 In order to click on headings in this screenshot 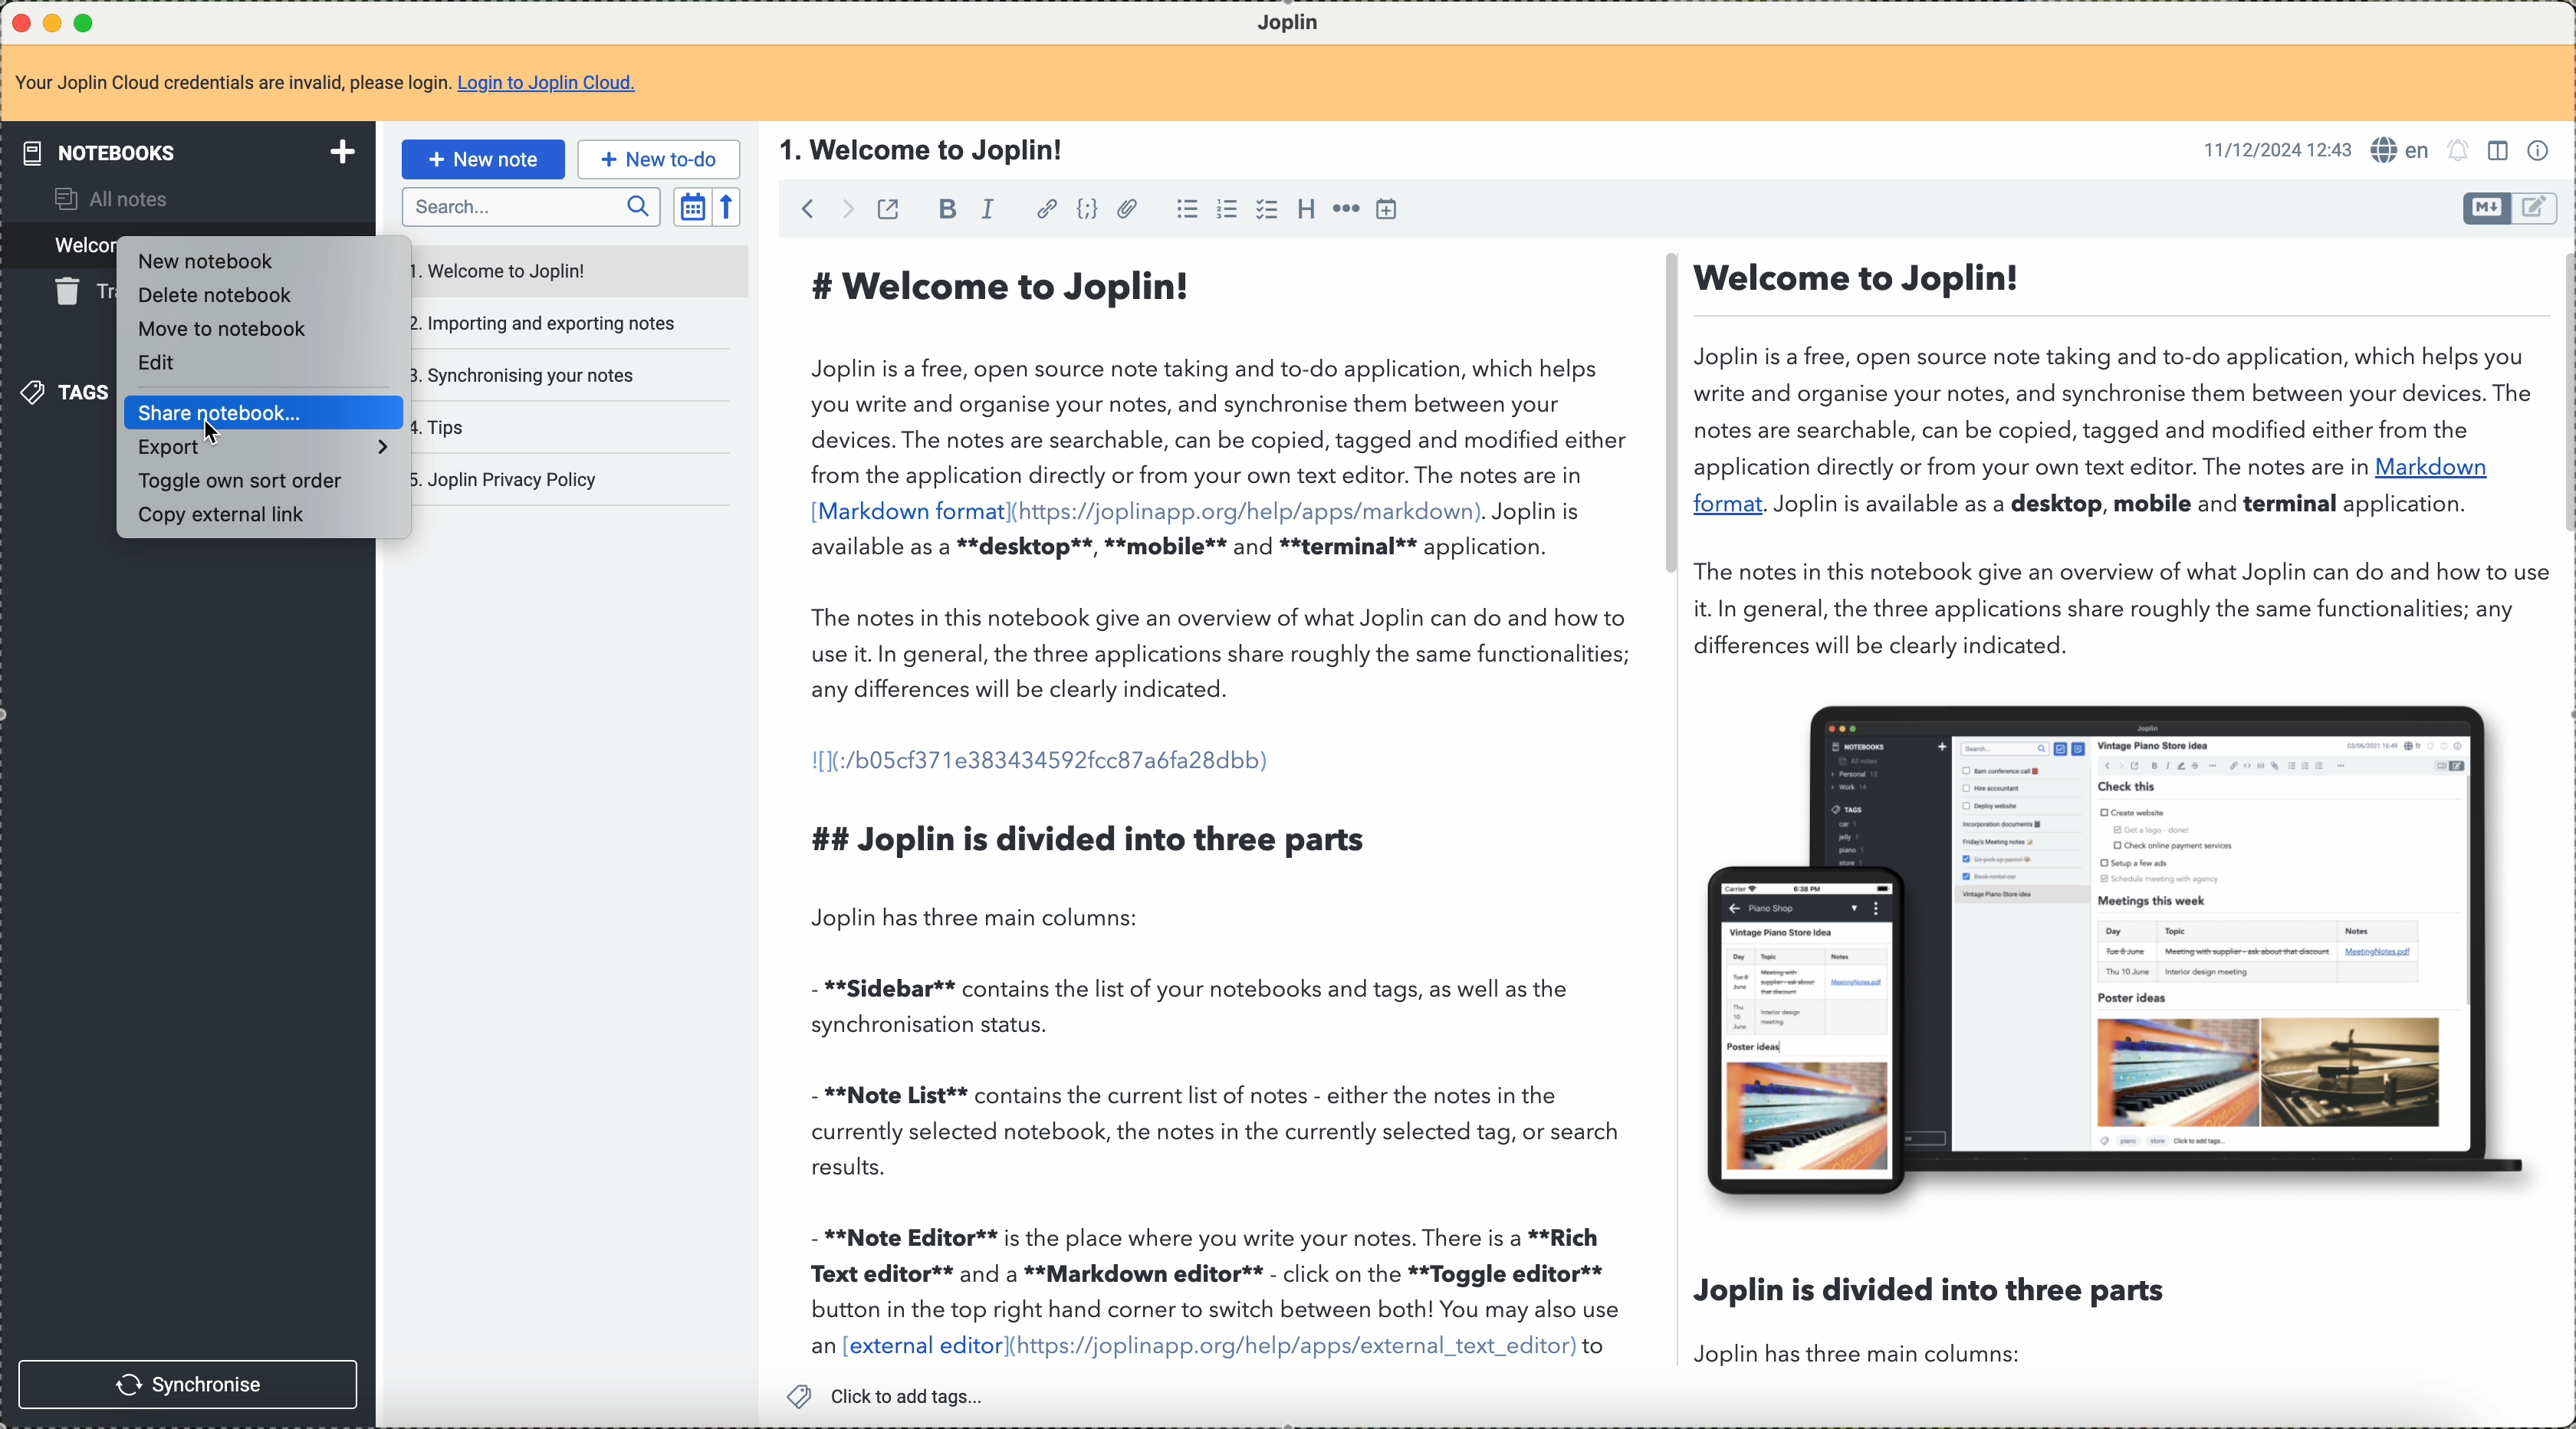, I will do `click(1304, 208)`.